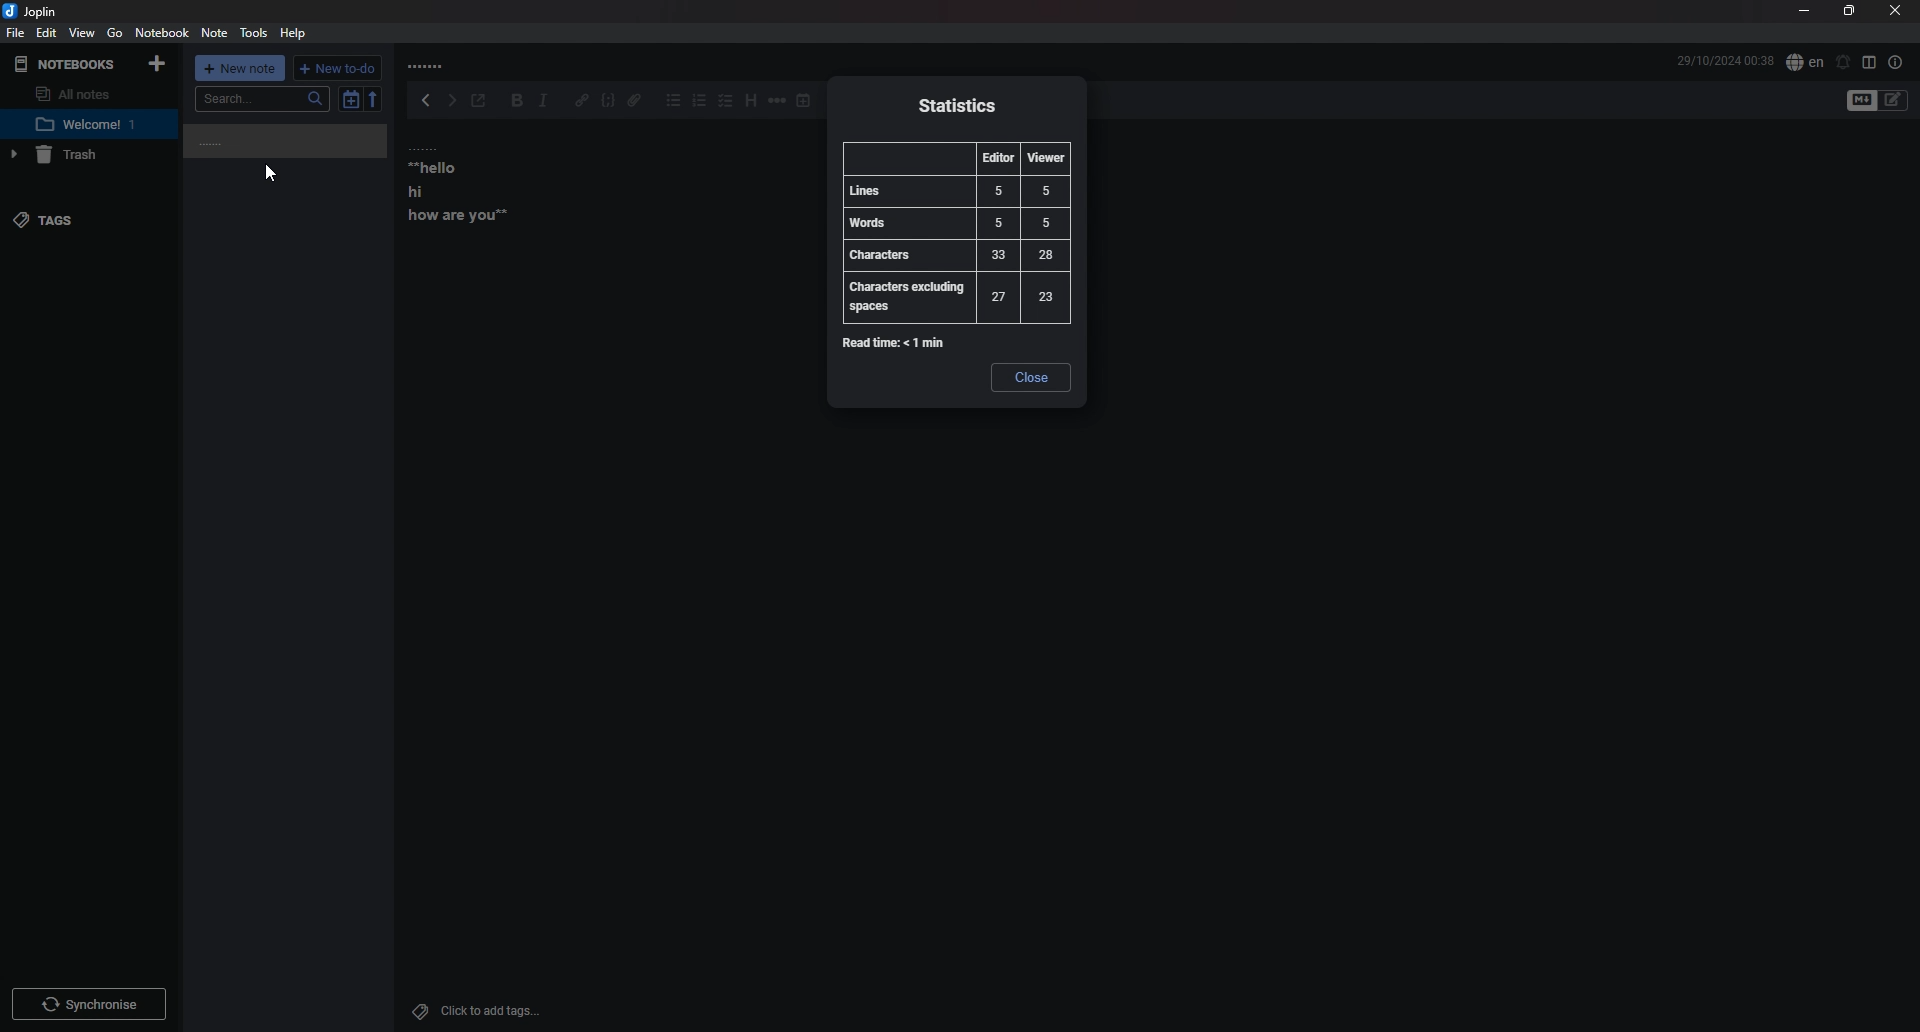  What do you see at coordinates (271, 176) in the screenshot?
I see `cursor` at bounding box center [271, 176].